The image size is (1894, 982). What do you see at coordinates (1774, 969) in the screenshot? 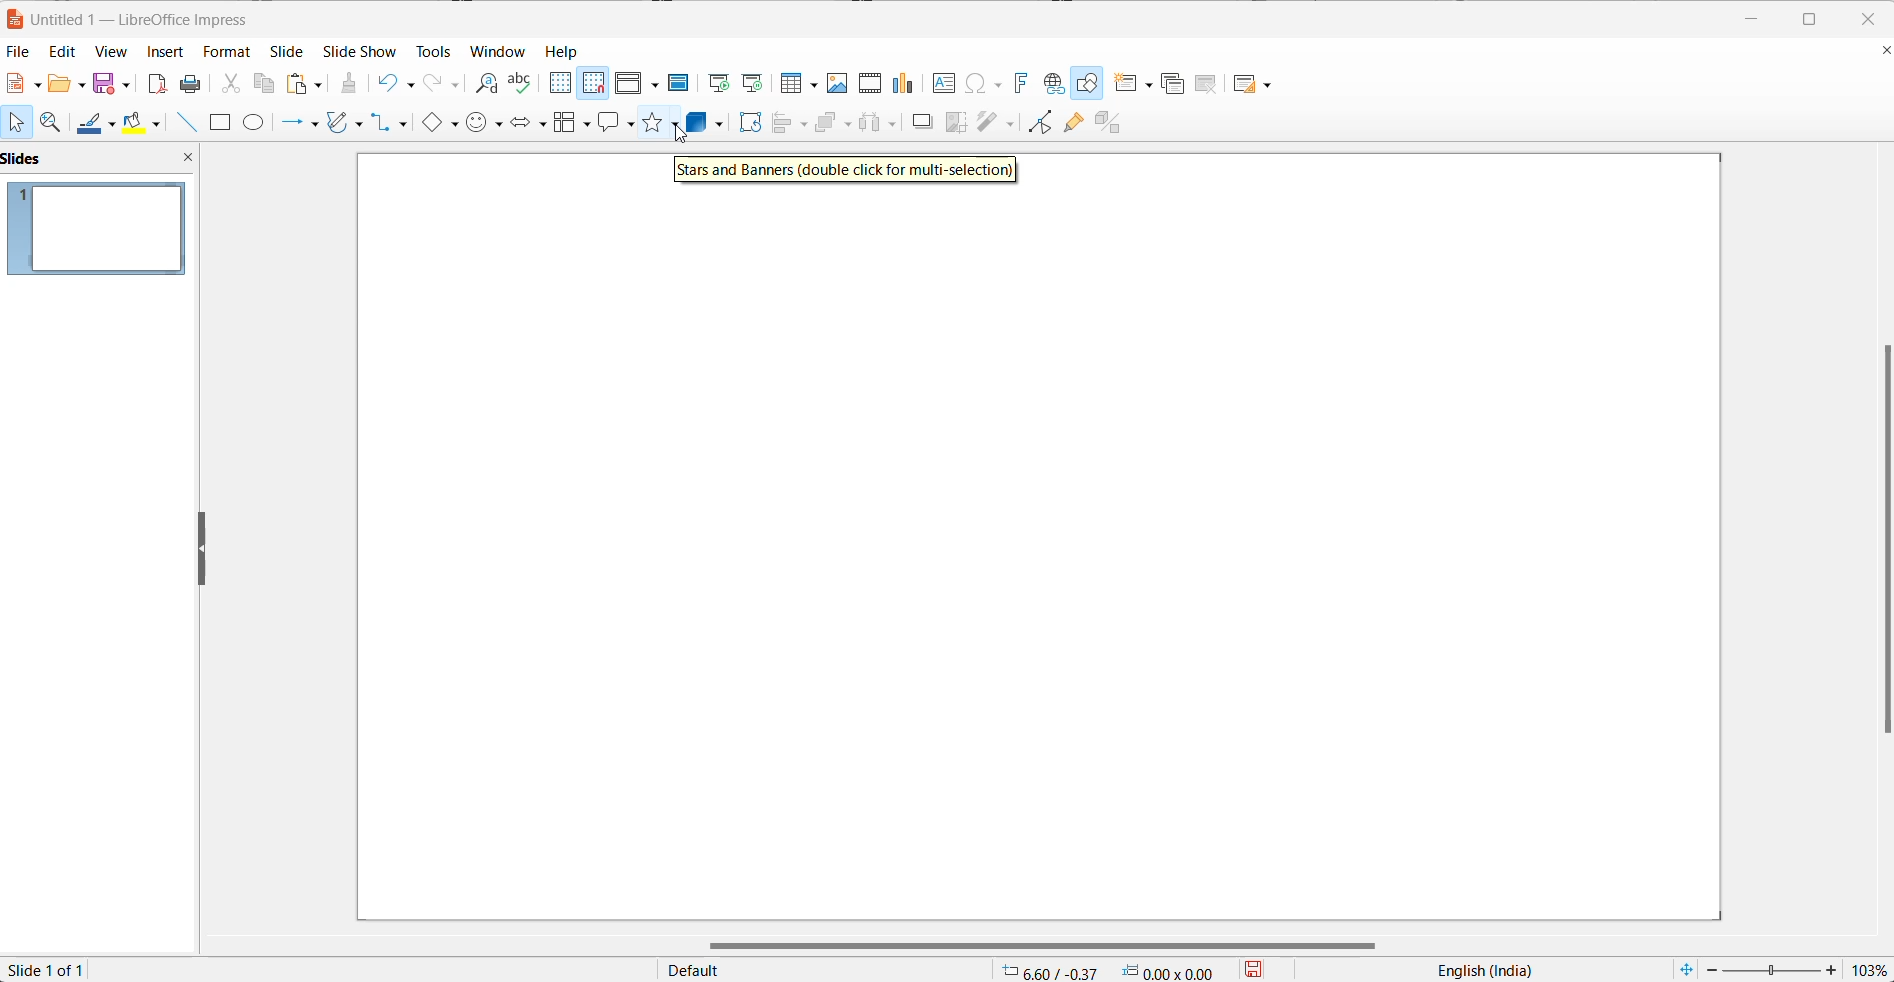
I see `zoom slider` at bounding box center [1774, 969].